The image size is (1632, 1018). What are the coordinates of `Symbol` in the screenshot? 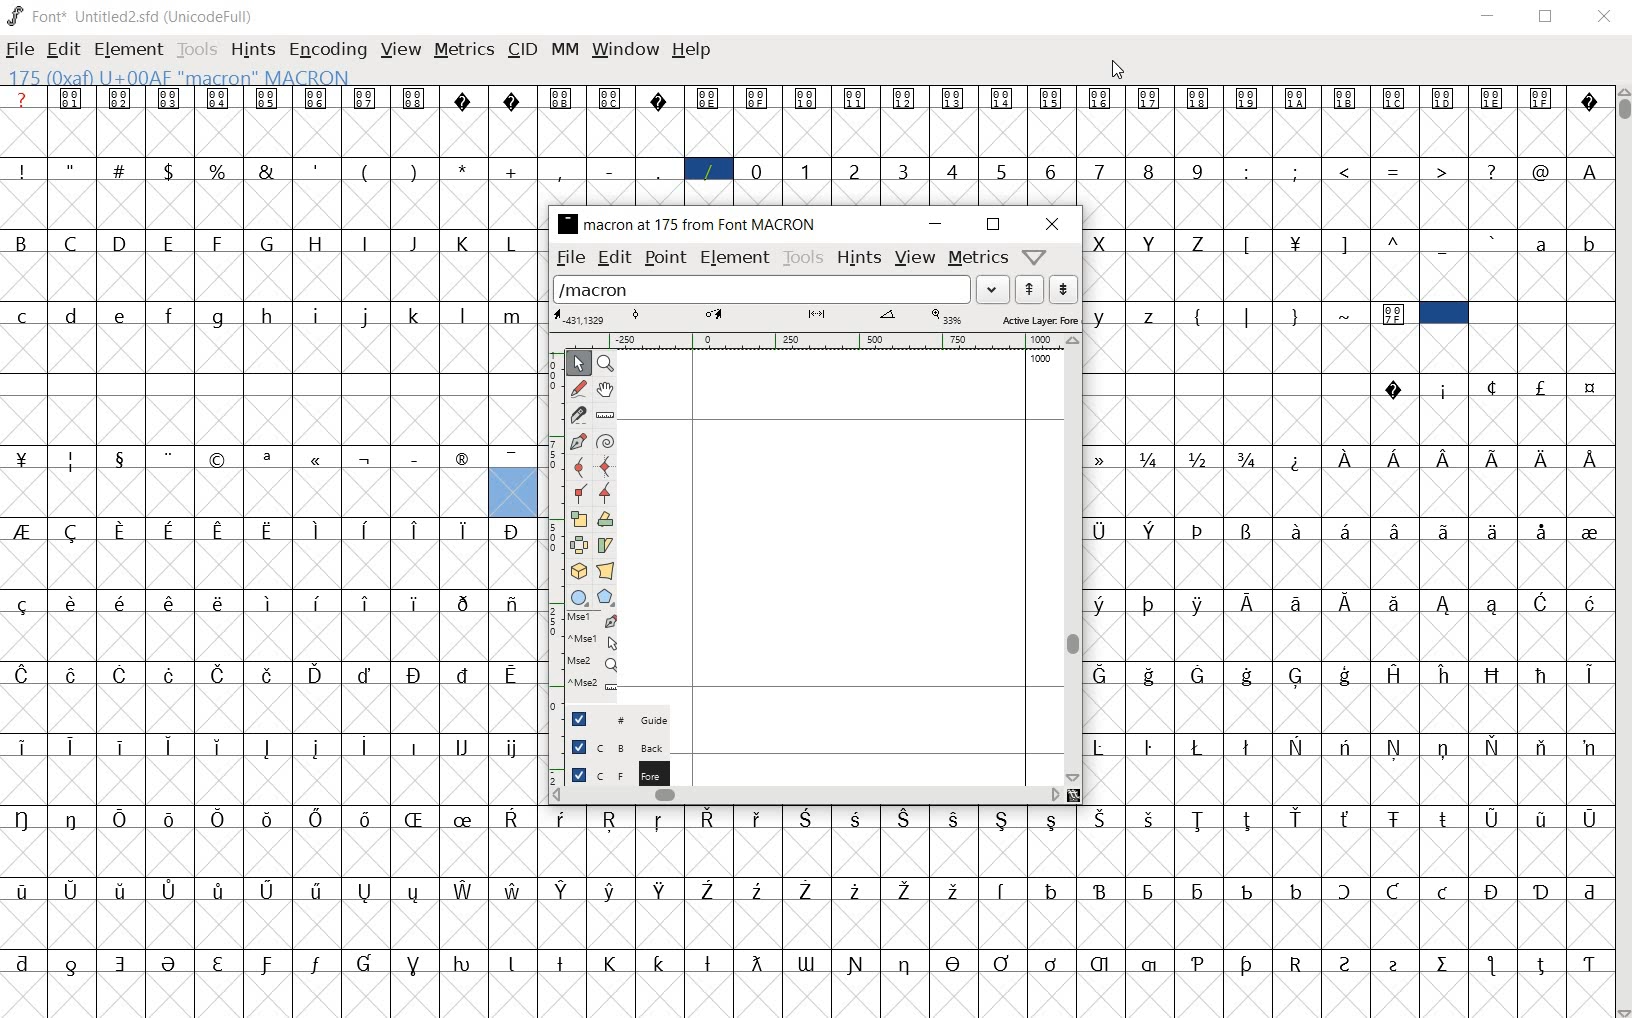 It's located at (171, 962).